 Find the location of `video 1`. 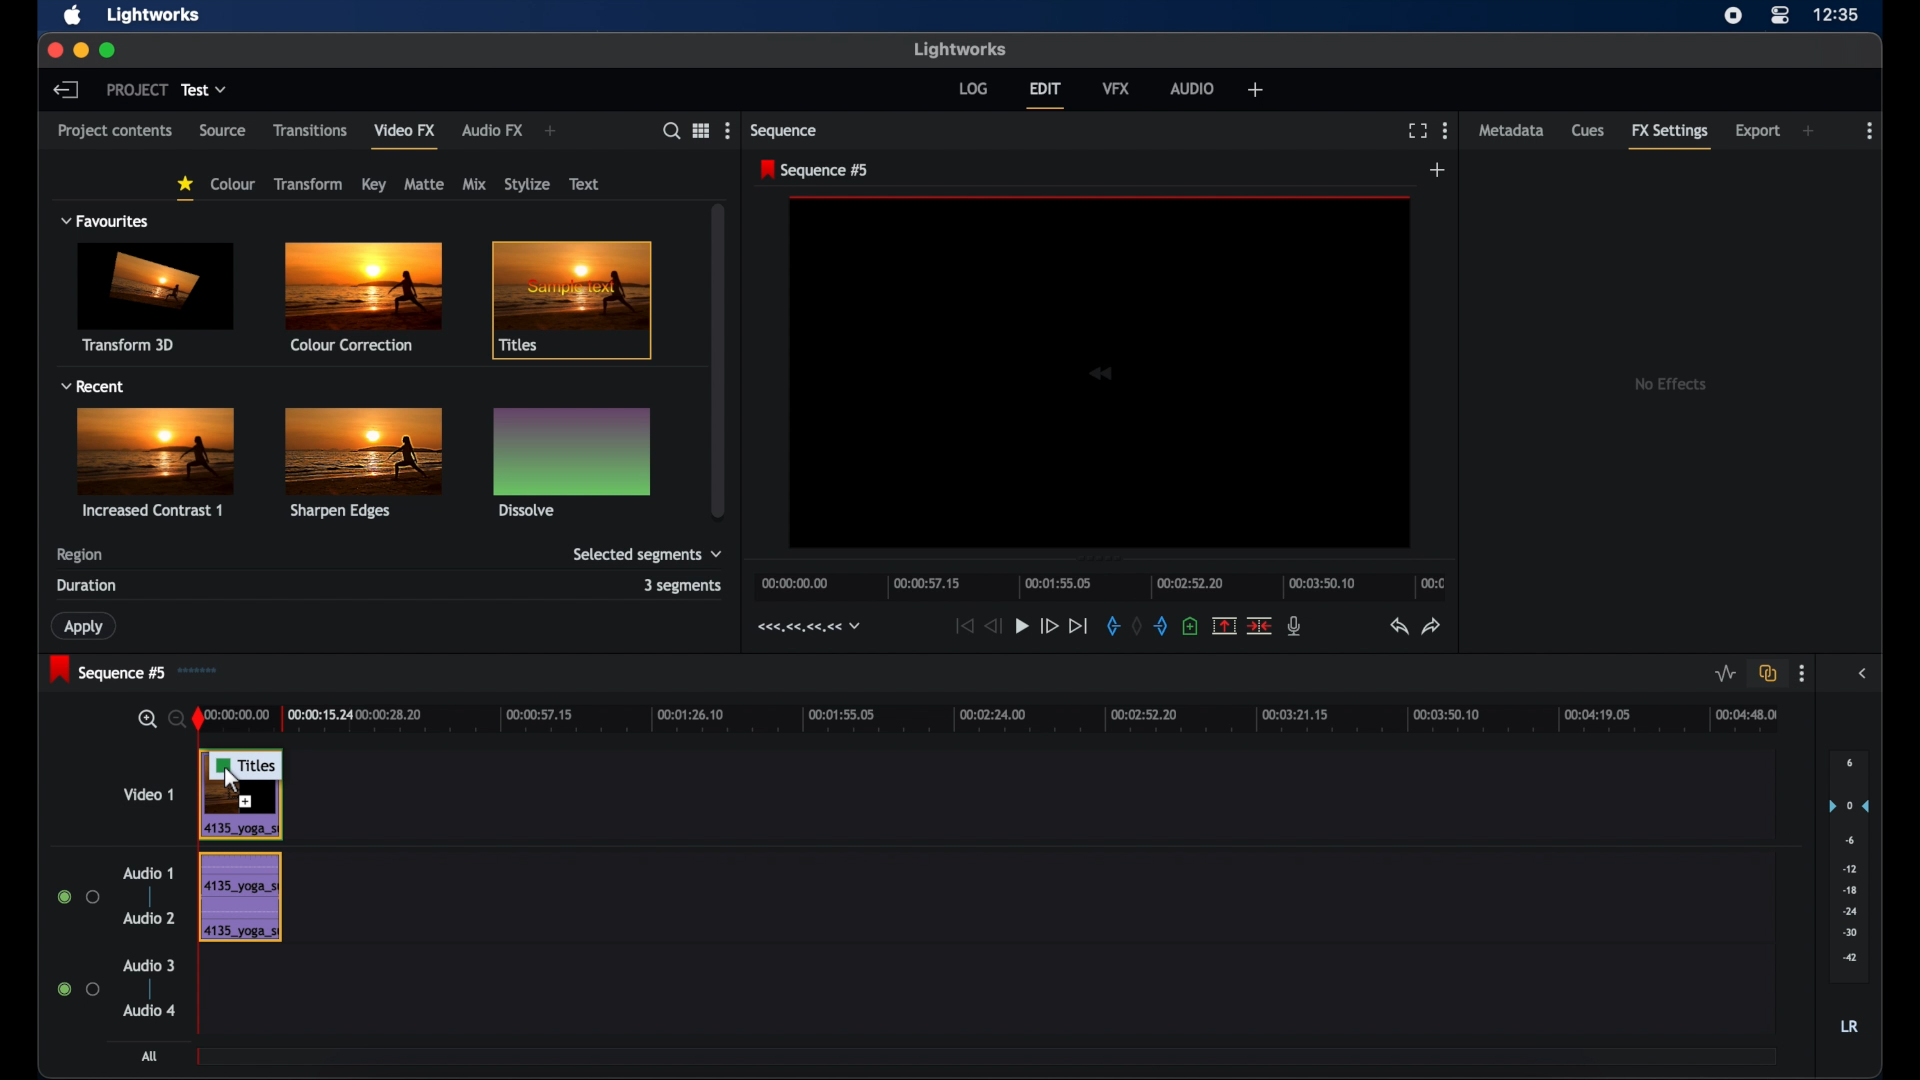

video 1 is located at coordinates (150, 794).